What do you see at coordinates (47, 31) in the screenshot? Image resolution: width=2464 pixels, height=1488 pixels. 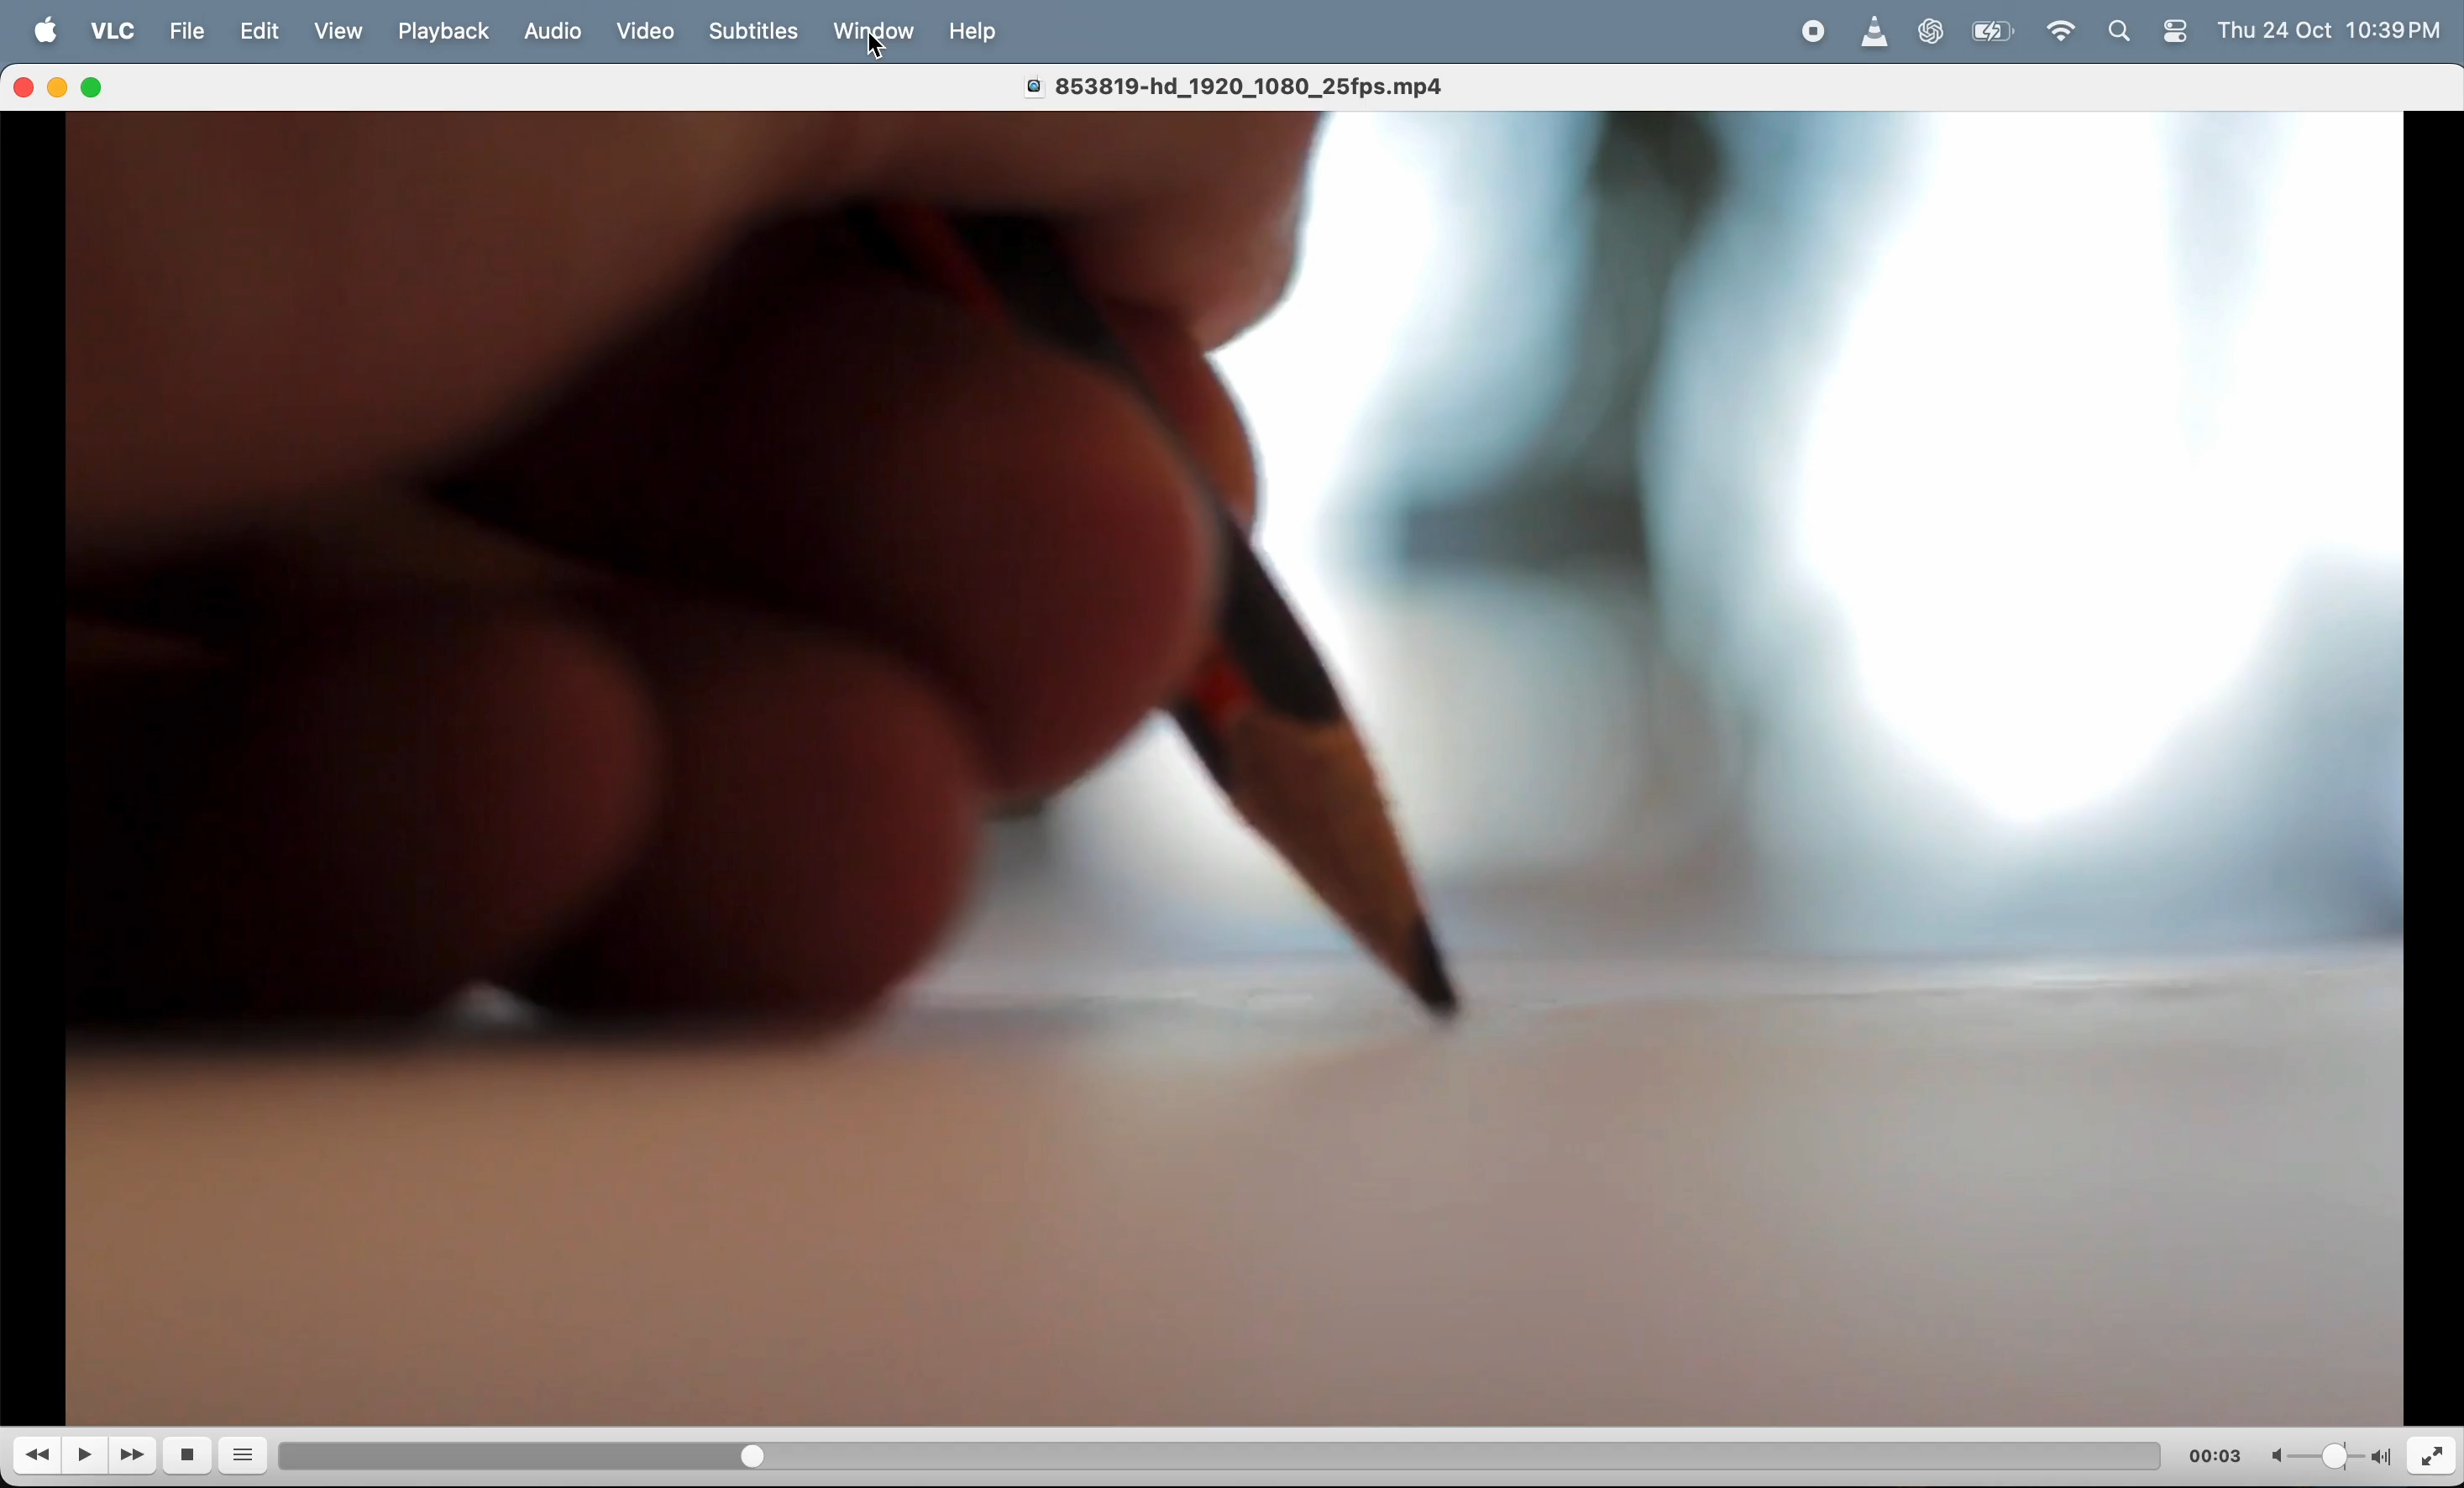 I see `Apple menu` at bounding box center [47, 31].